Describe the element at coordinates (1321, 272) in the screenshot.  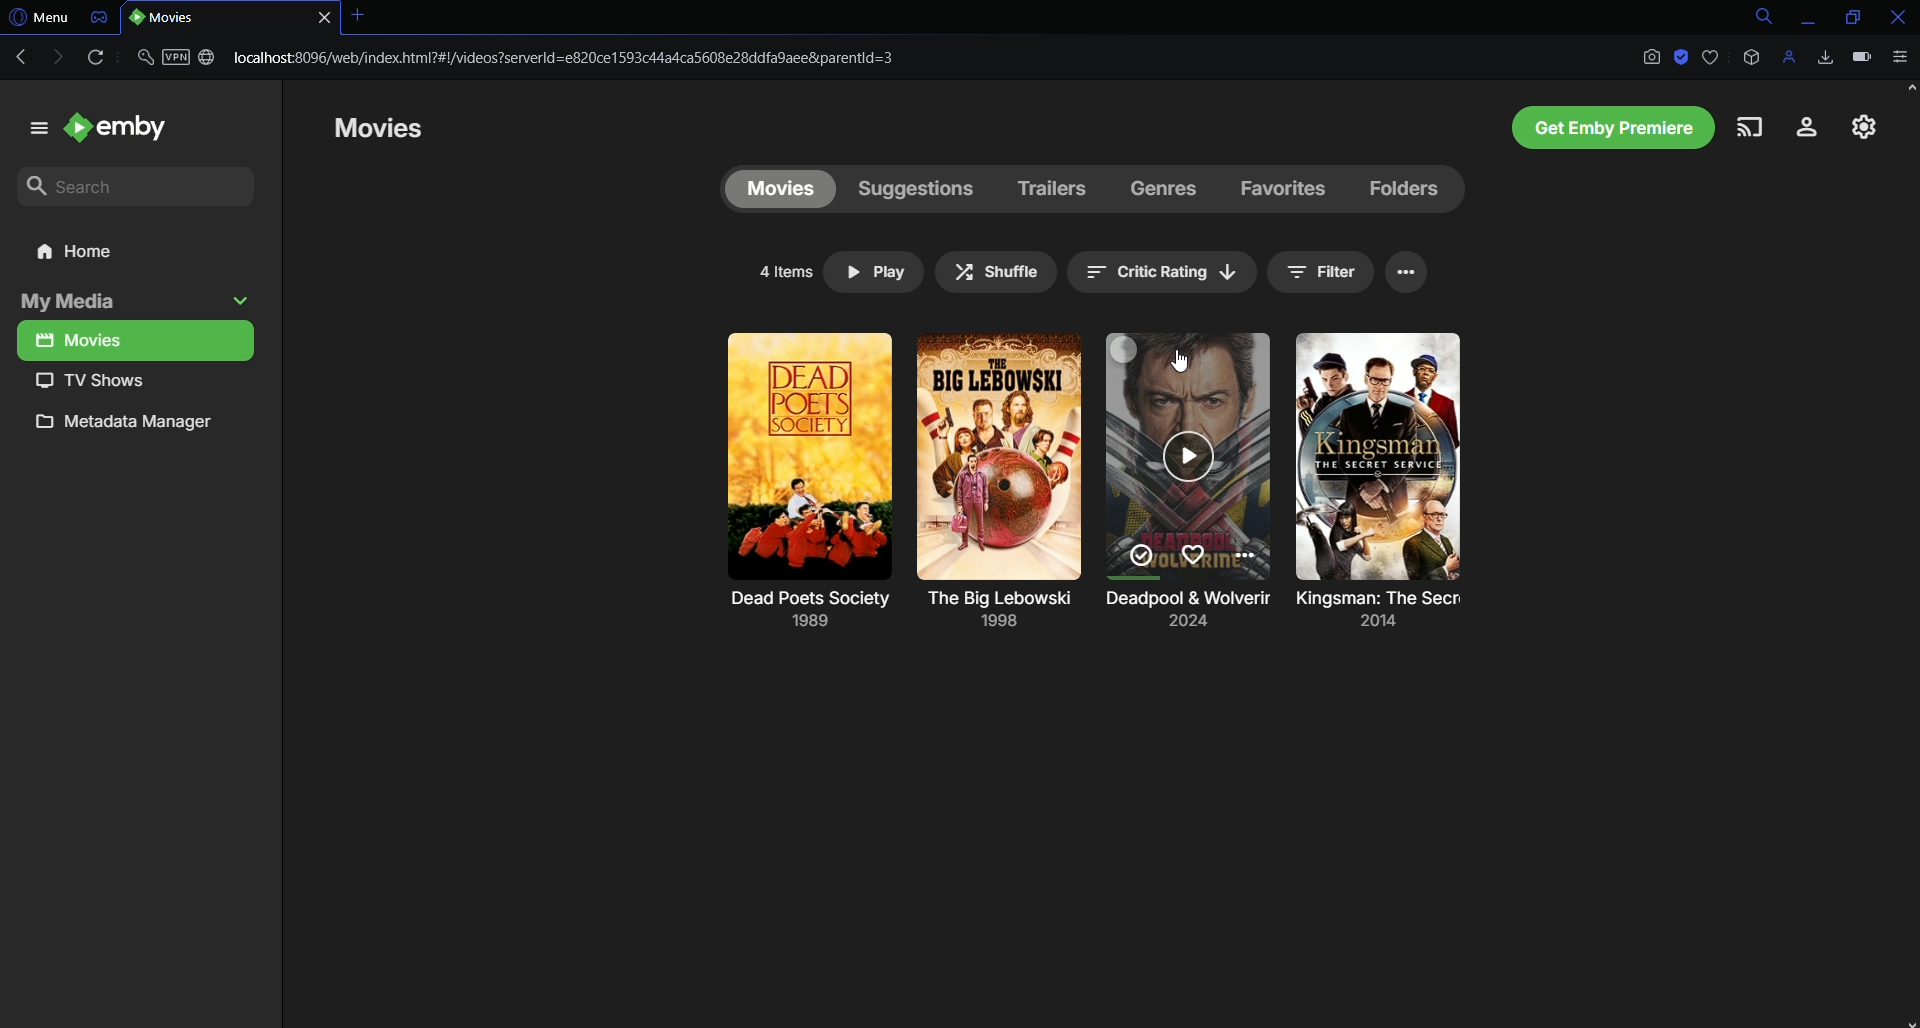
I see `Filter` at that location.